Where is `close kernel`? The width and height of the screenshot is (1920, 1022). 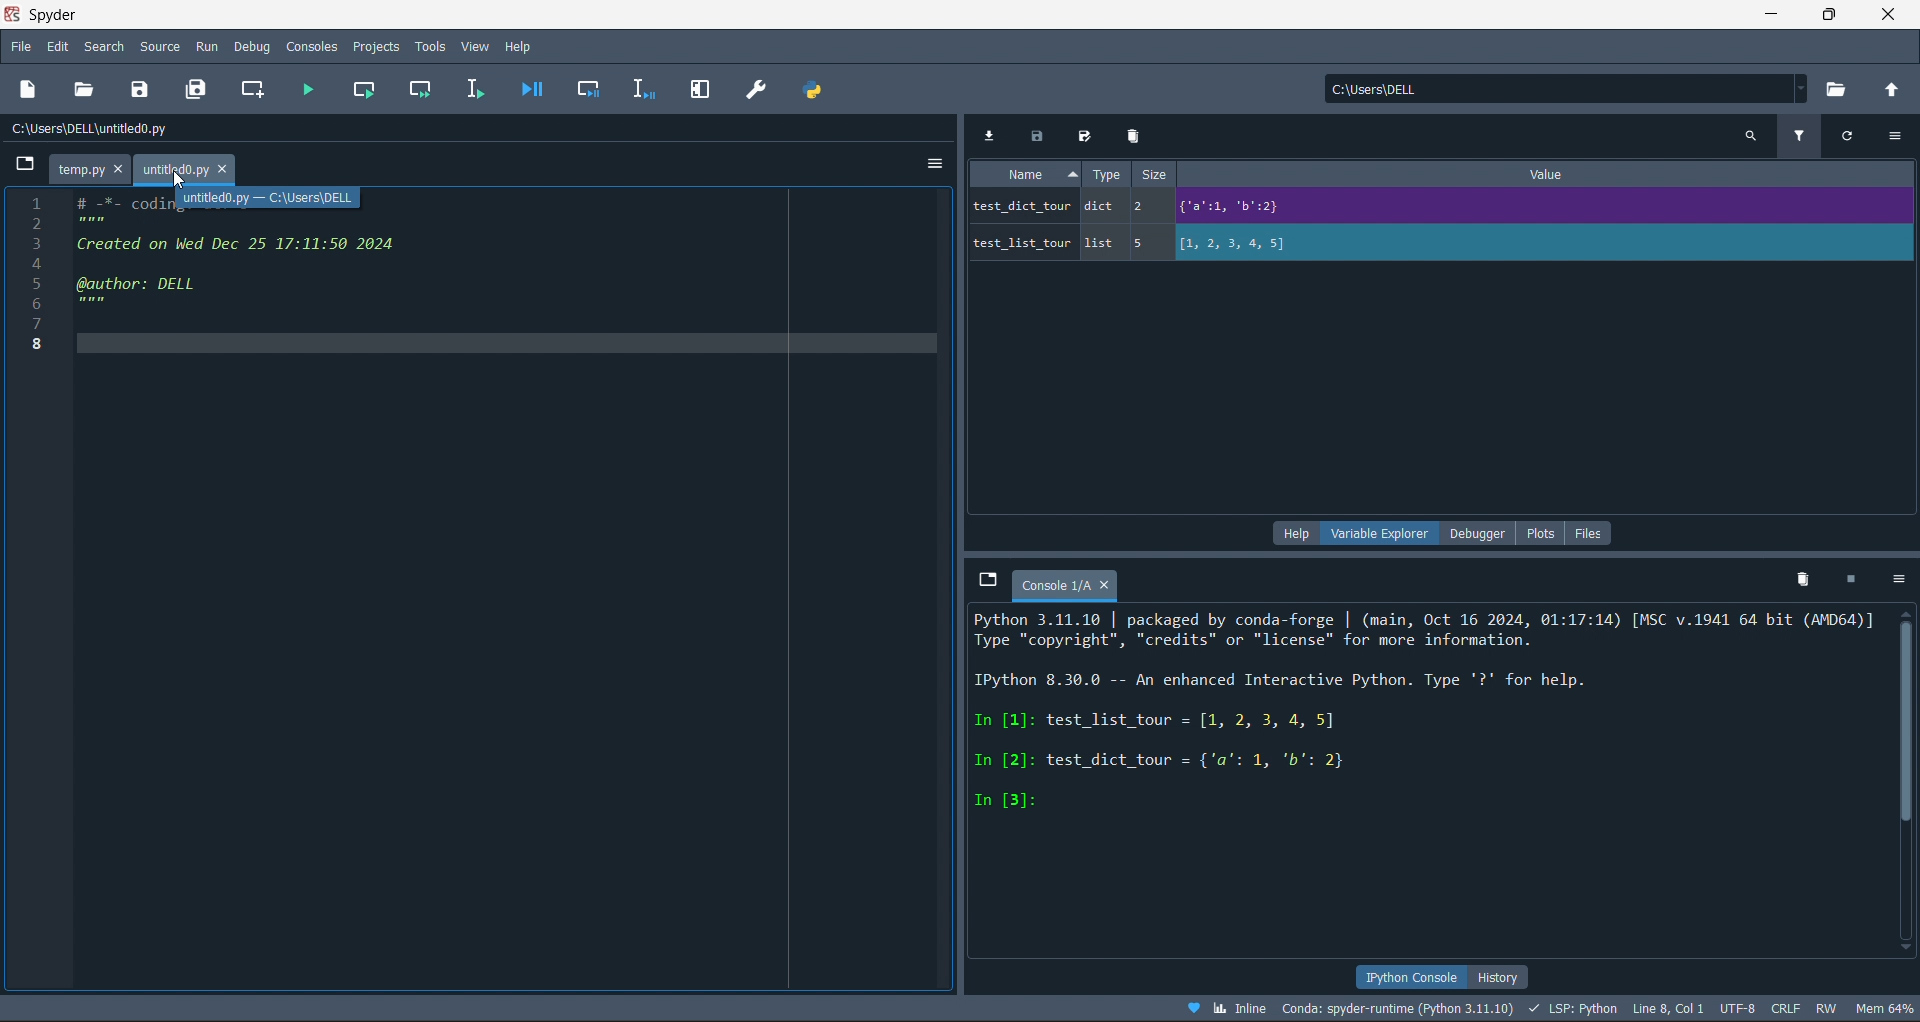 close kernel is located at coordinates (1852, 578).